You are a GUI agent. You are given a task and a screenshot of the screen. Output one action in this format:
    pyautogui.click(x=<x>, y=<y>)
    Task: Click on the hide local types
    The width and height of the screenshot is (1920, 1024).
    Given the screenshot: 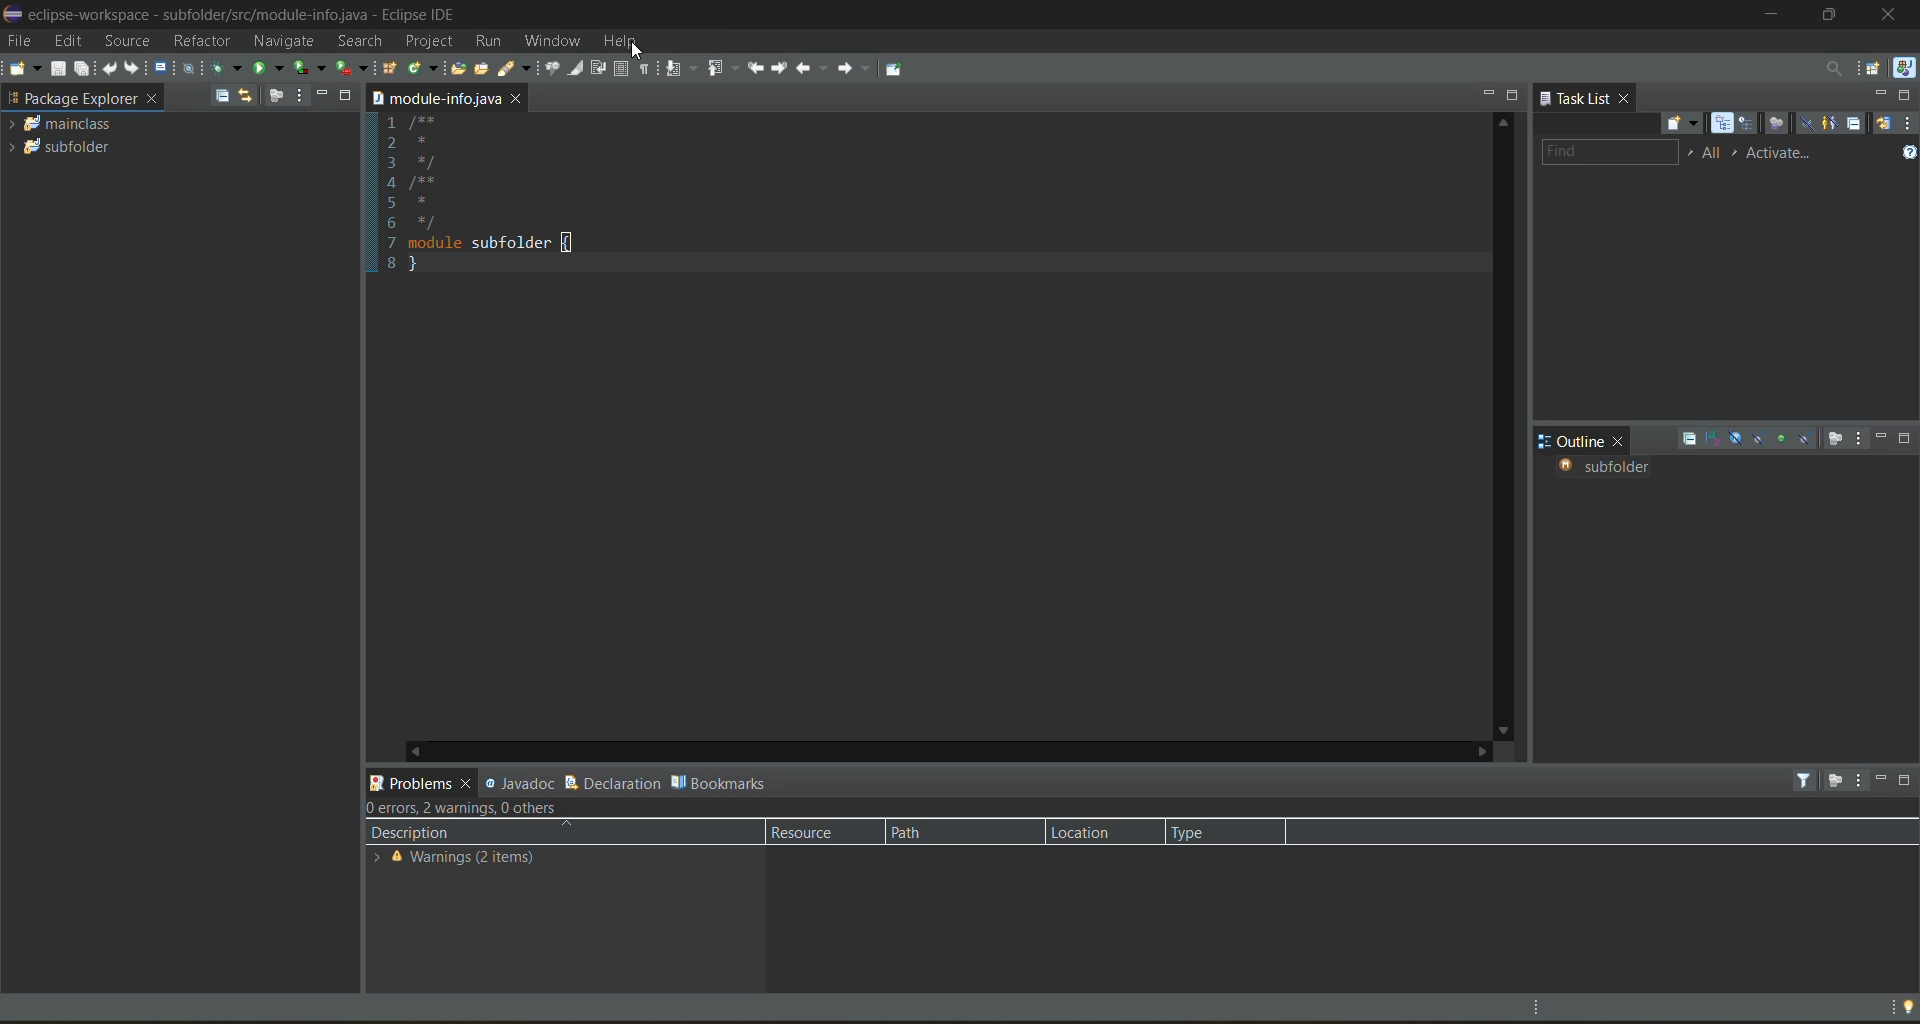 What is the action you would take?
    pyautogui.click(x=1809, y=438)
    